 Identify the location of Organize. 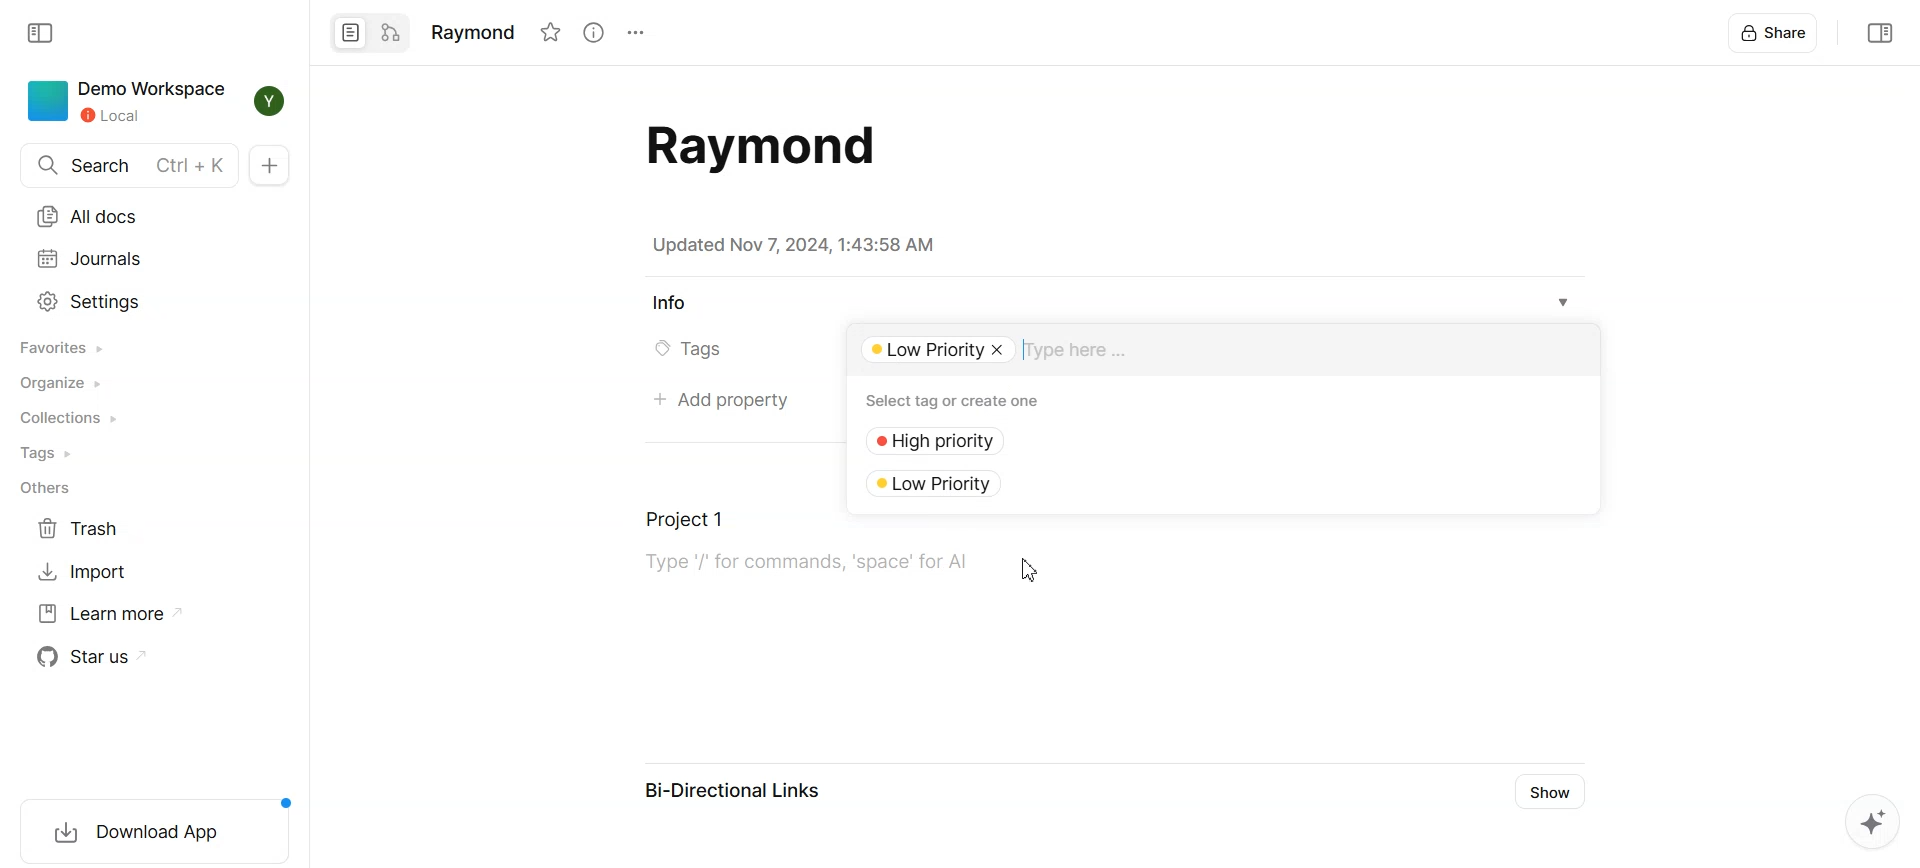
(65, 383).